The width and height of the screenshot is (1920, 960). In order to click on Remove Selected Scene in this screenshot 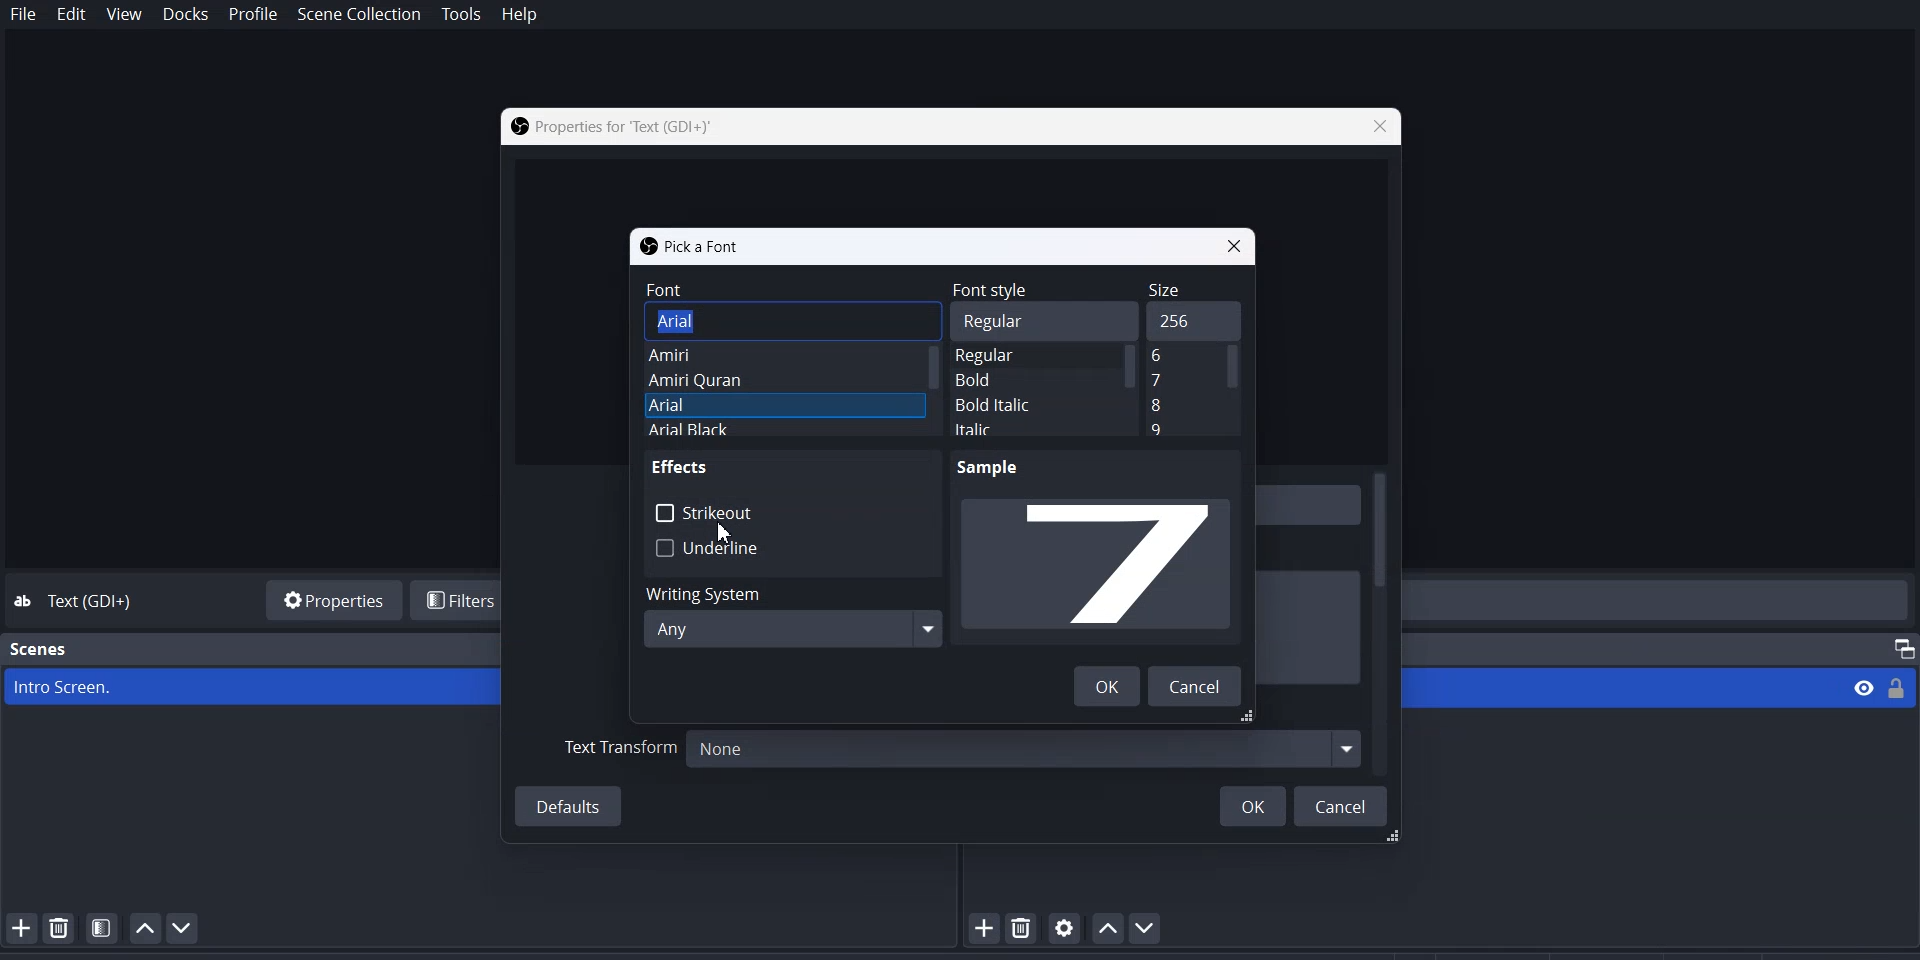, I will do `click(60, 927)`.